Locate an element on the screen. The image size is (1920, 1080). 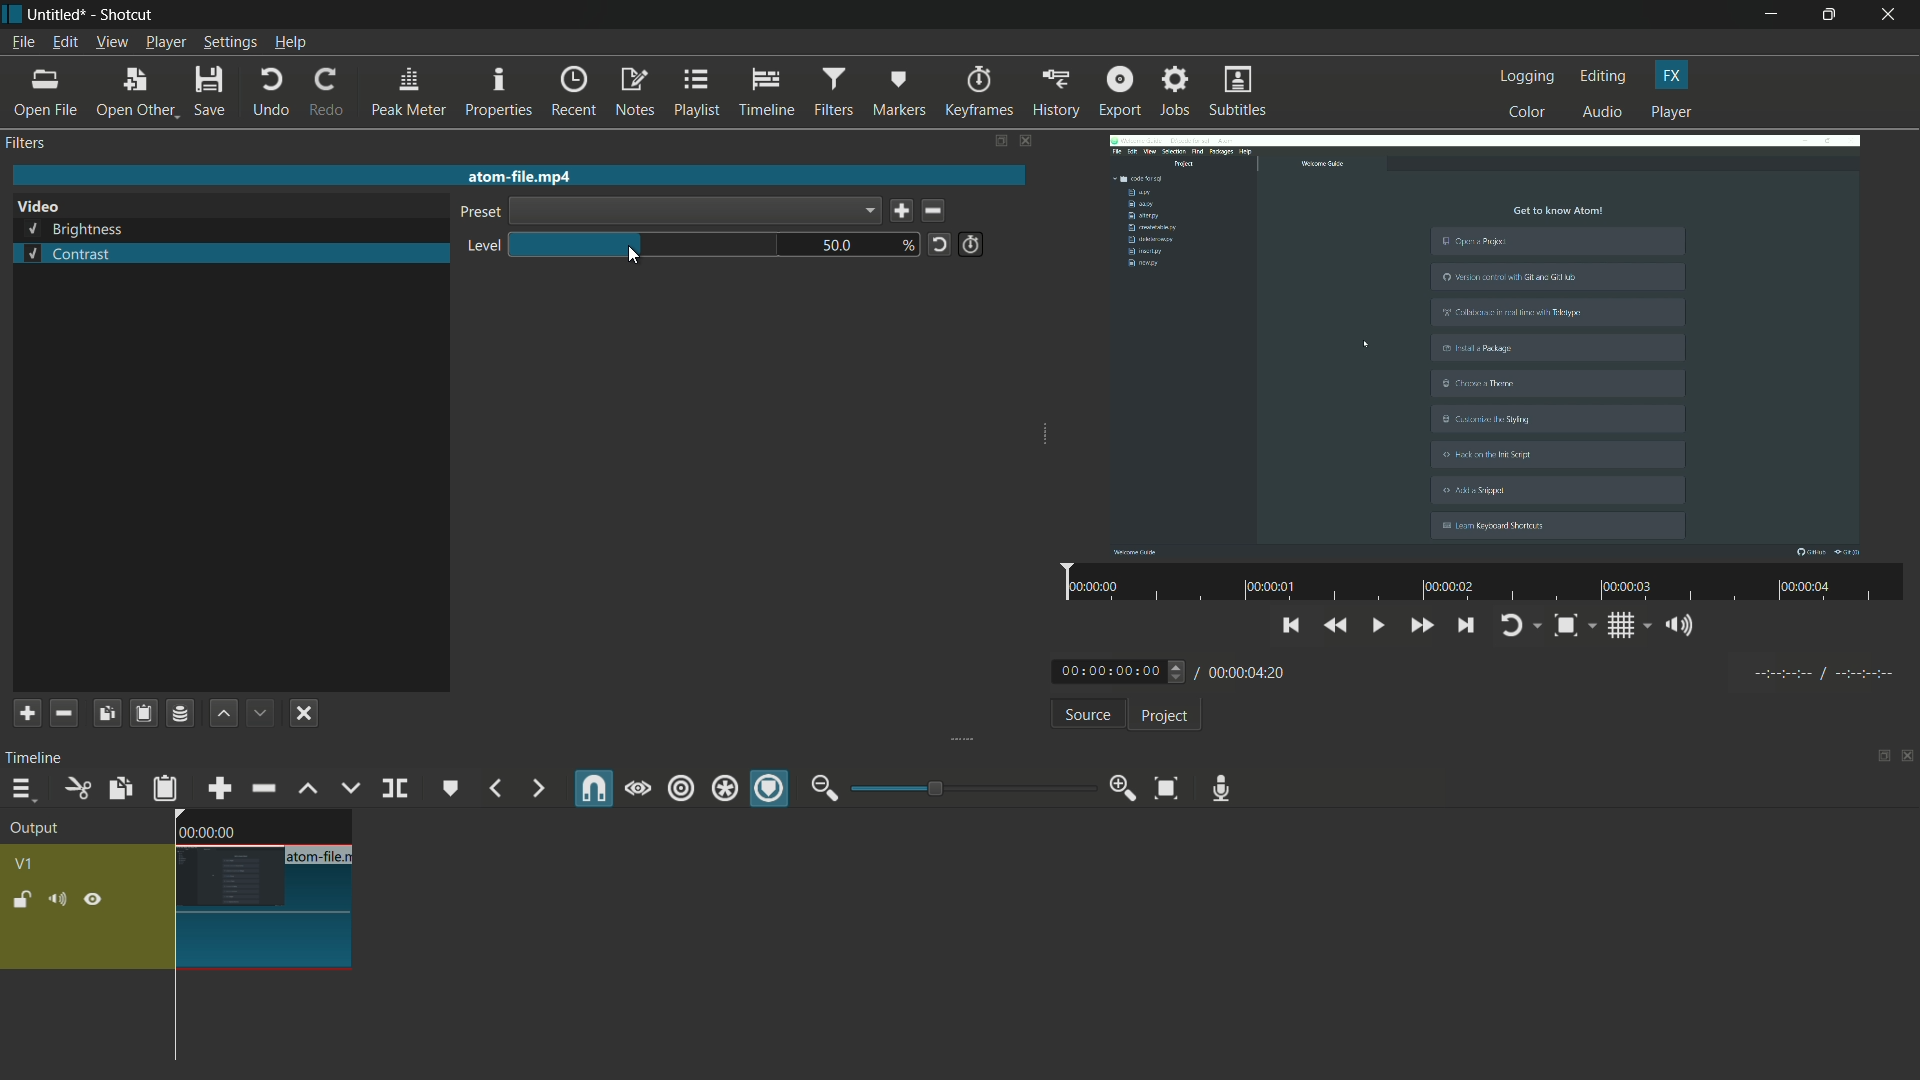
contrast is located at coordinates (67, 254).